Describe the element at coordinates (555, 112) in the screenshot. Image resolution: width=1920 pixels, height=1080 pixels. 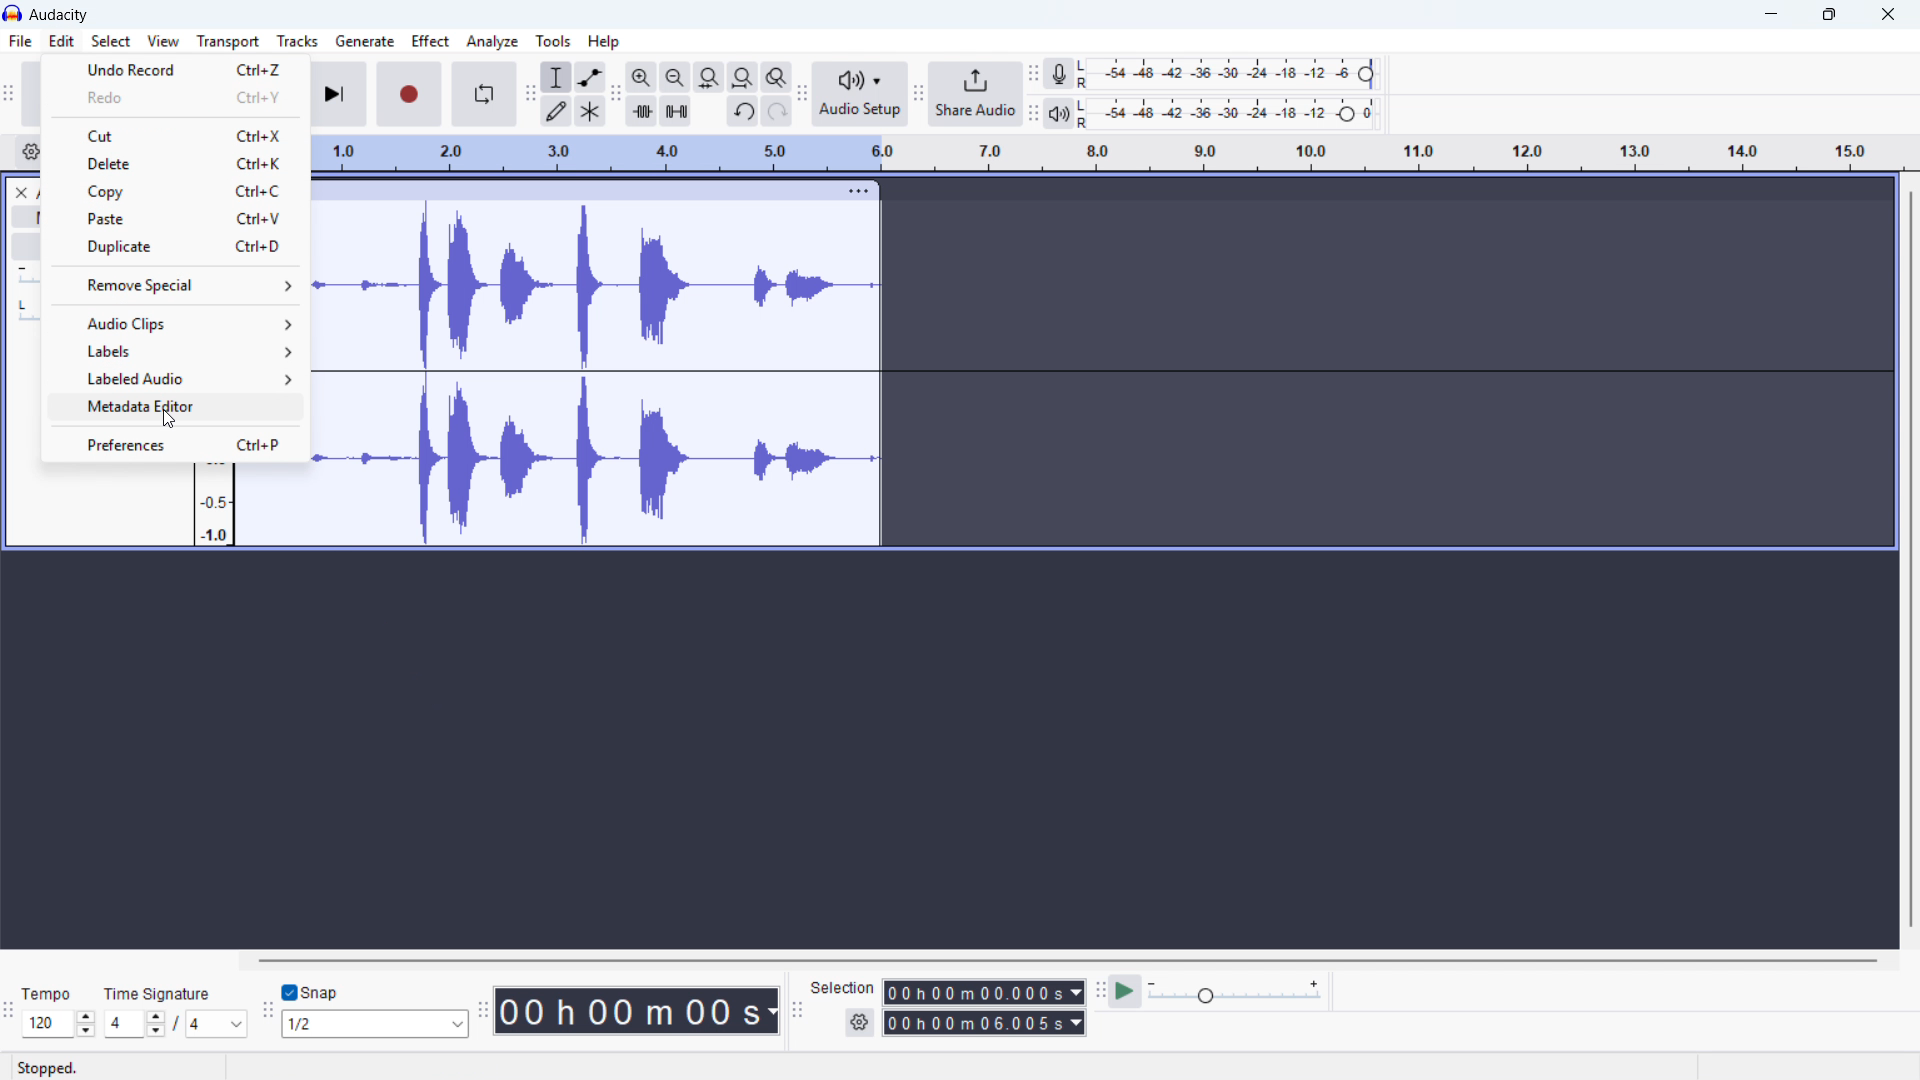
I see `draw tool` at that location.